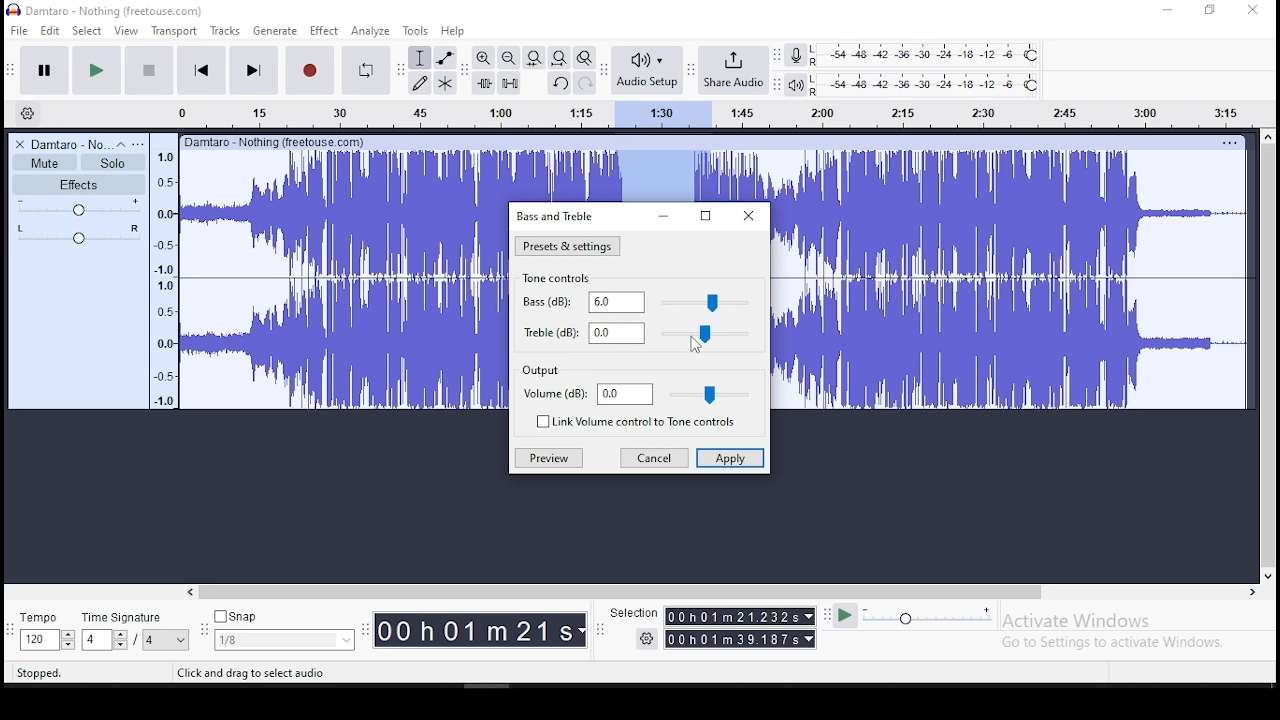 The width and height of the screenshot is (1280, 720). What do you see at coordinates (555, 395) in the screenshot?
I see `volume(dB)` at bounding box center [555, 395].